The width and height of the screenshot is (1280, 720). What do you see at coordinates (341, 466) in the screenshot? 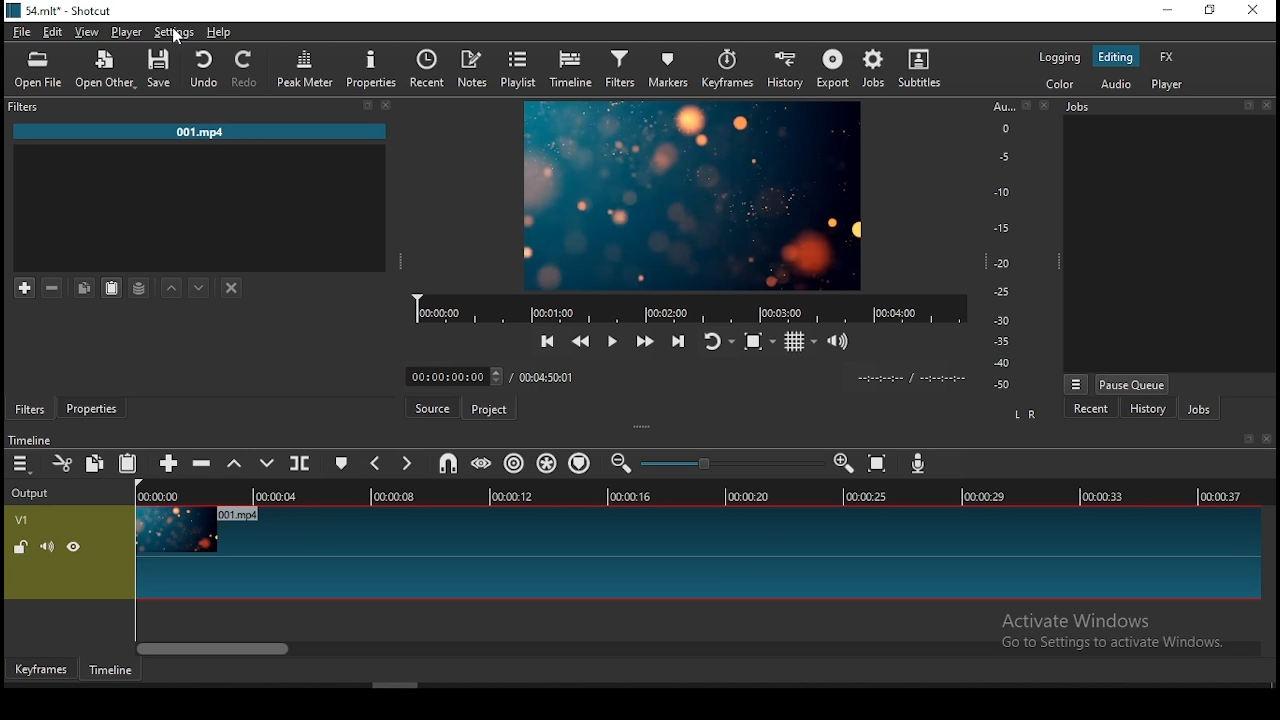
I see `create/edit marker` at bounding box center [341, 466].